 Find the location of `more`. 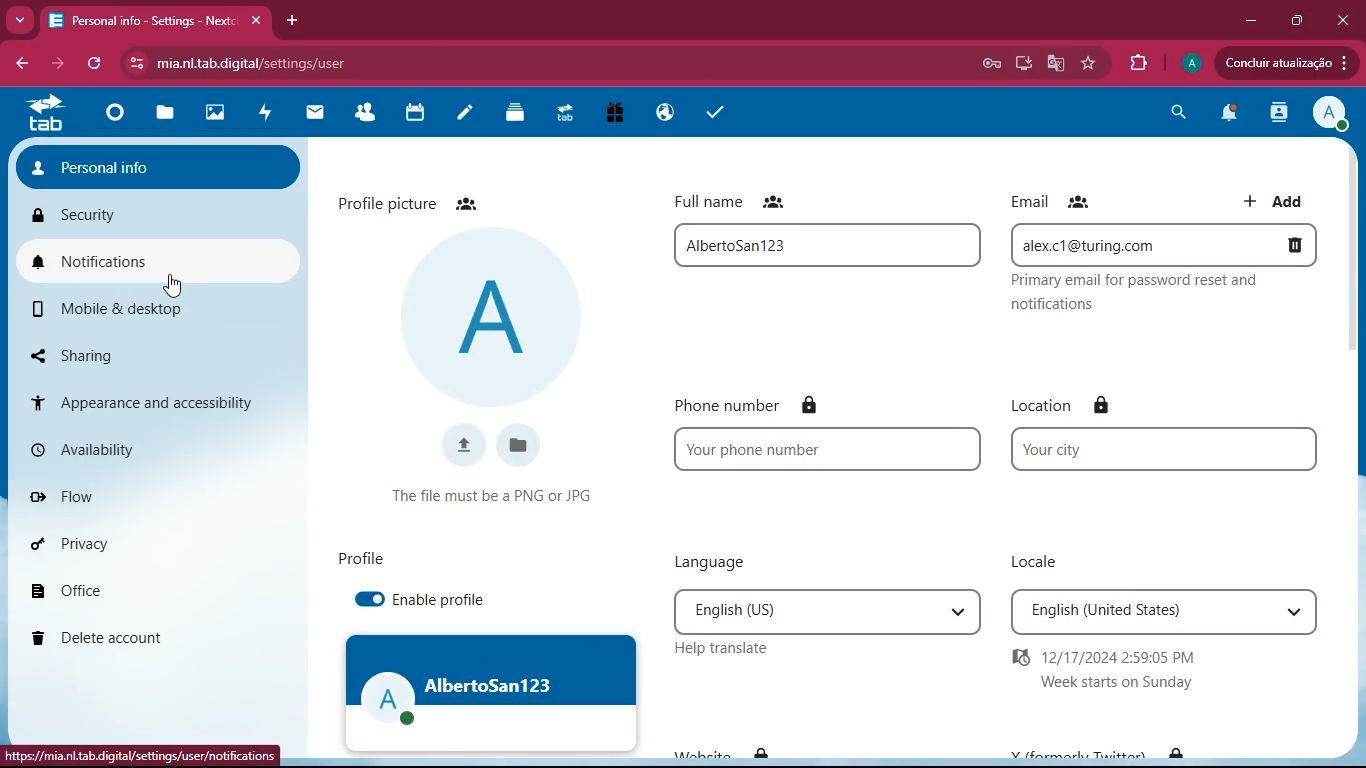

more is located at coordinates (22, 20).